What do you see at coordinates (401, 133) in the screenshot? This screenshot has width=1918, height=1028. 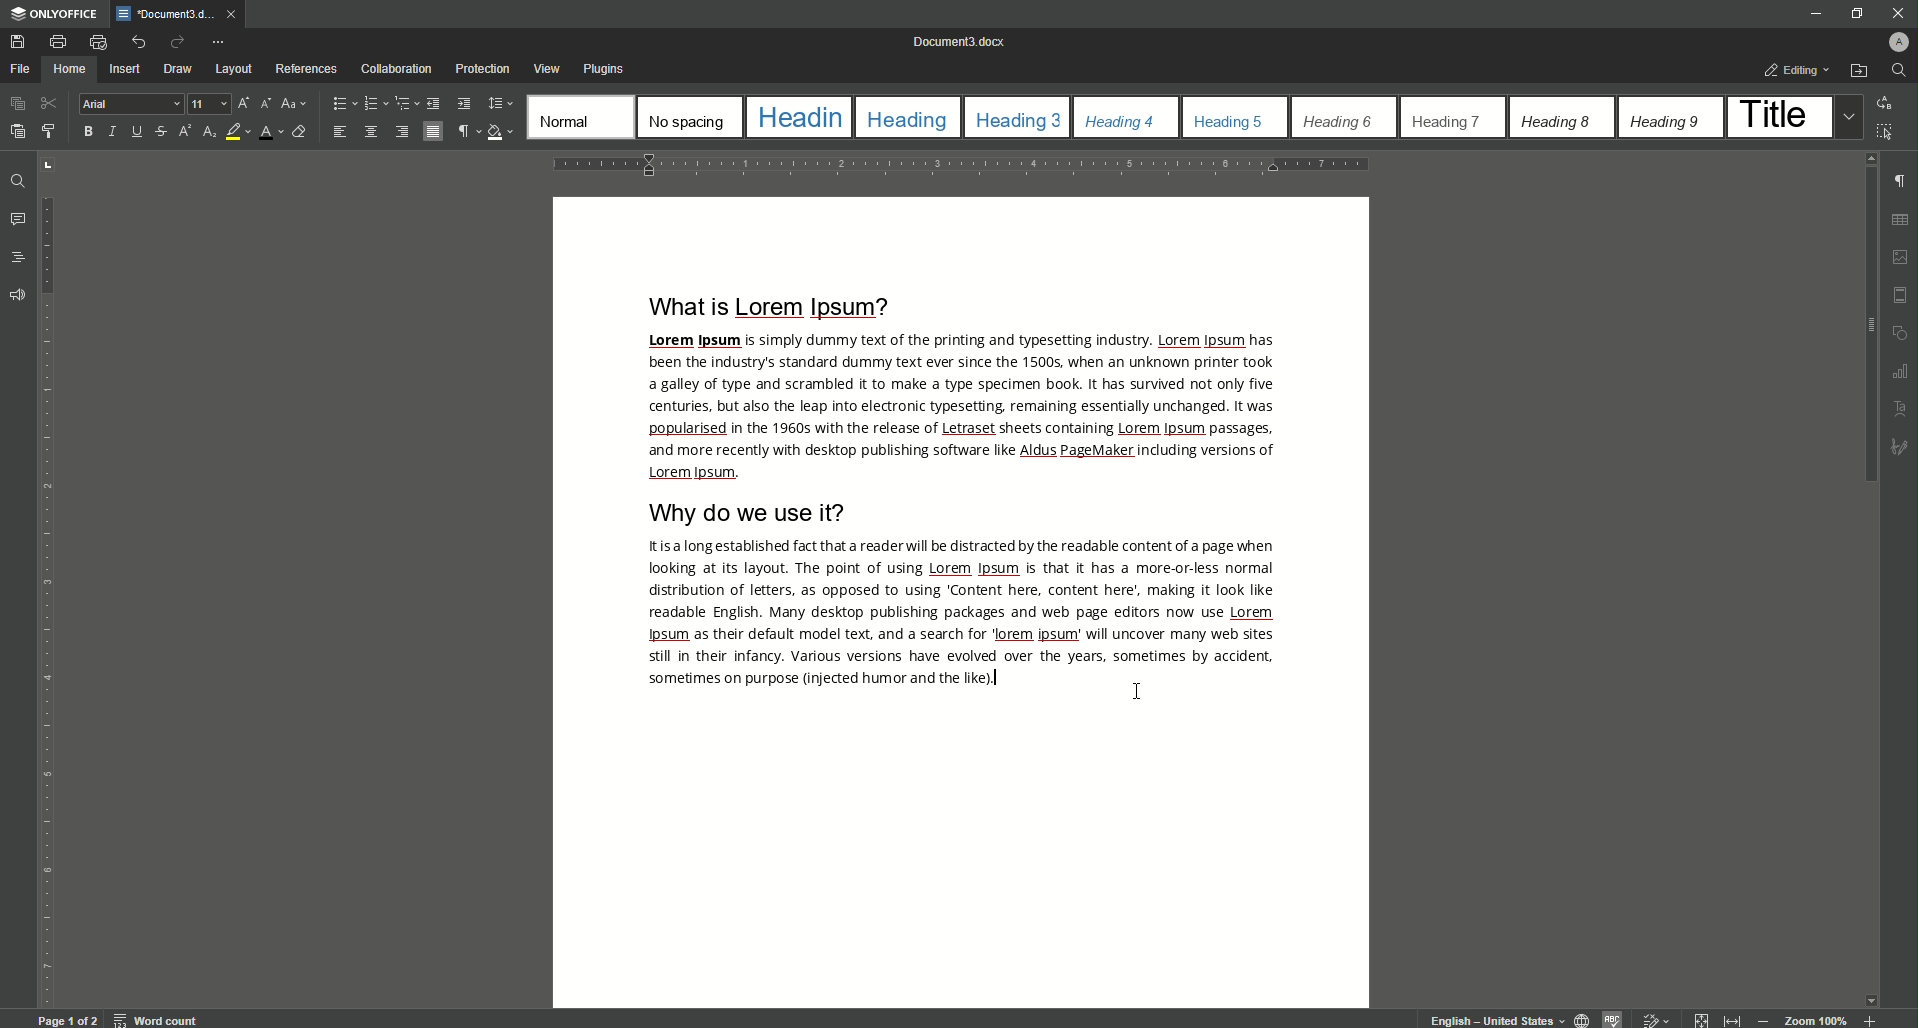 I see `Align Right` at bounding box center [401, 133].